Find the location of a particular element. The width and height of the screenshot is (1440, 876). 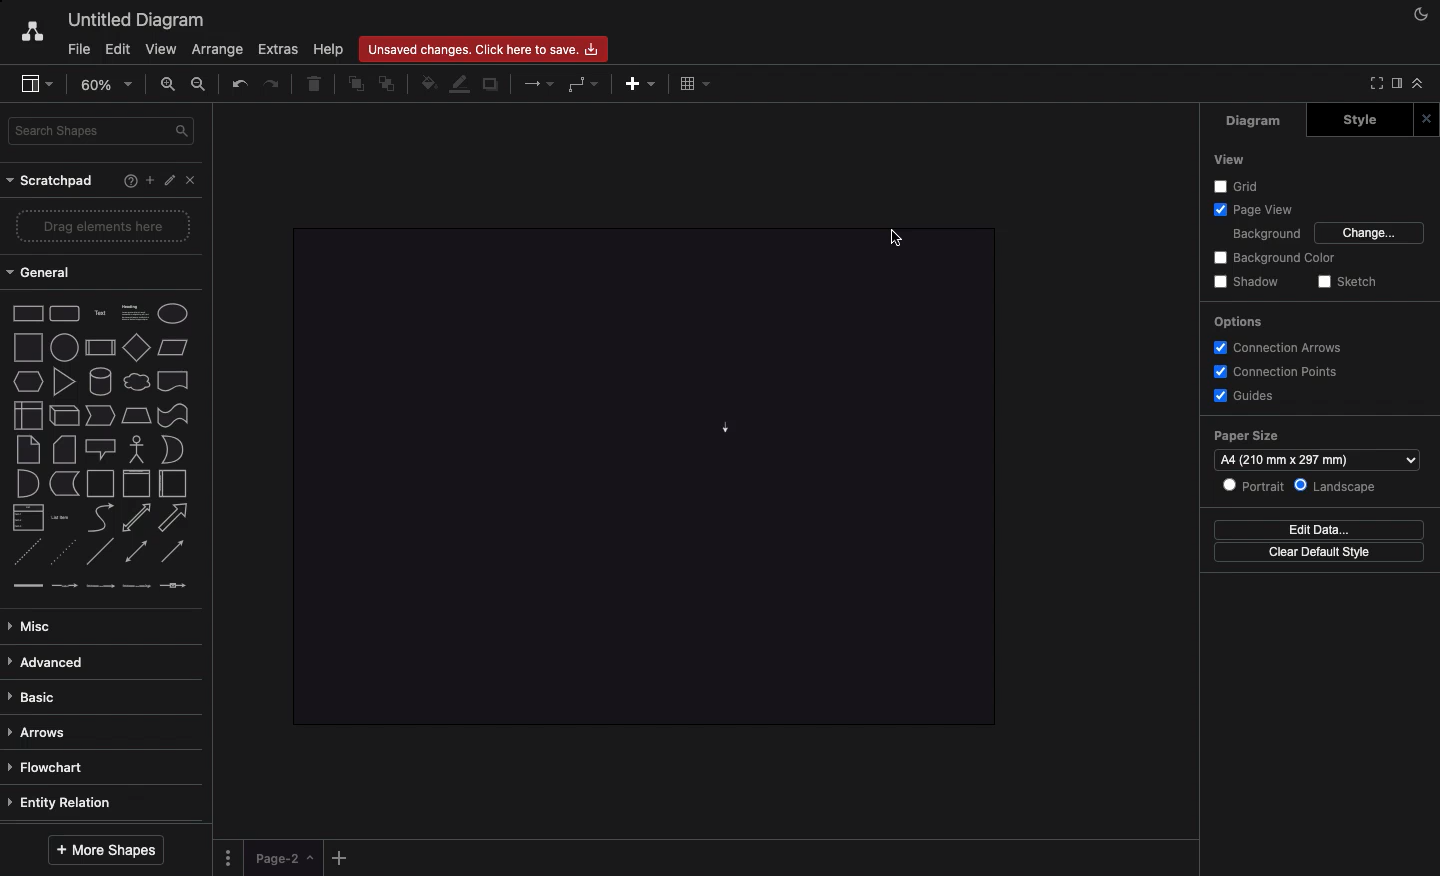

Add is located at coordinates (342, 854).